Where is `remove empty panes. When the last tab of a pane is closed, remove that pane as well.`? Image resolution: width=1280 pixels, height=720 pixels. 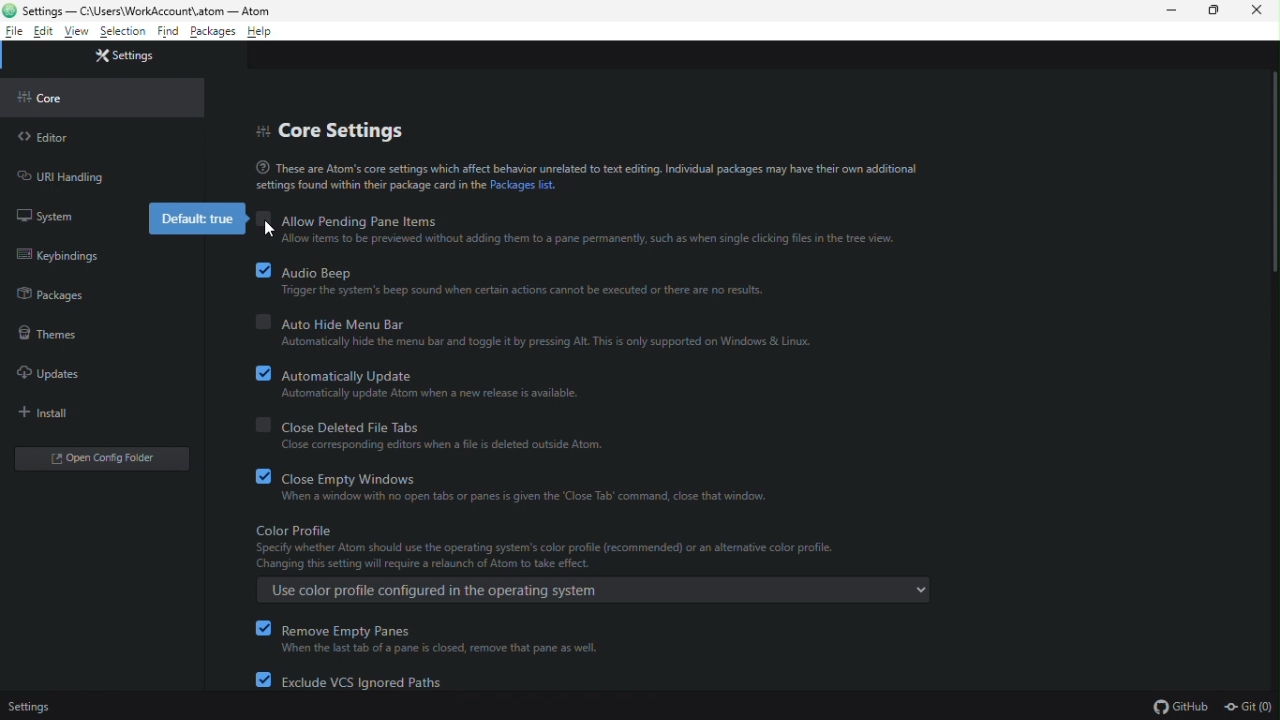 remove empty panes. When the last tab of a pane is closed, remove that pane as well. is located at coordinates (428, 636).